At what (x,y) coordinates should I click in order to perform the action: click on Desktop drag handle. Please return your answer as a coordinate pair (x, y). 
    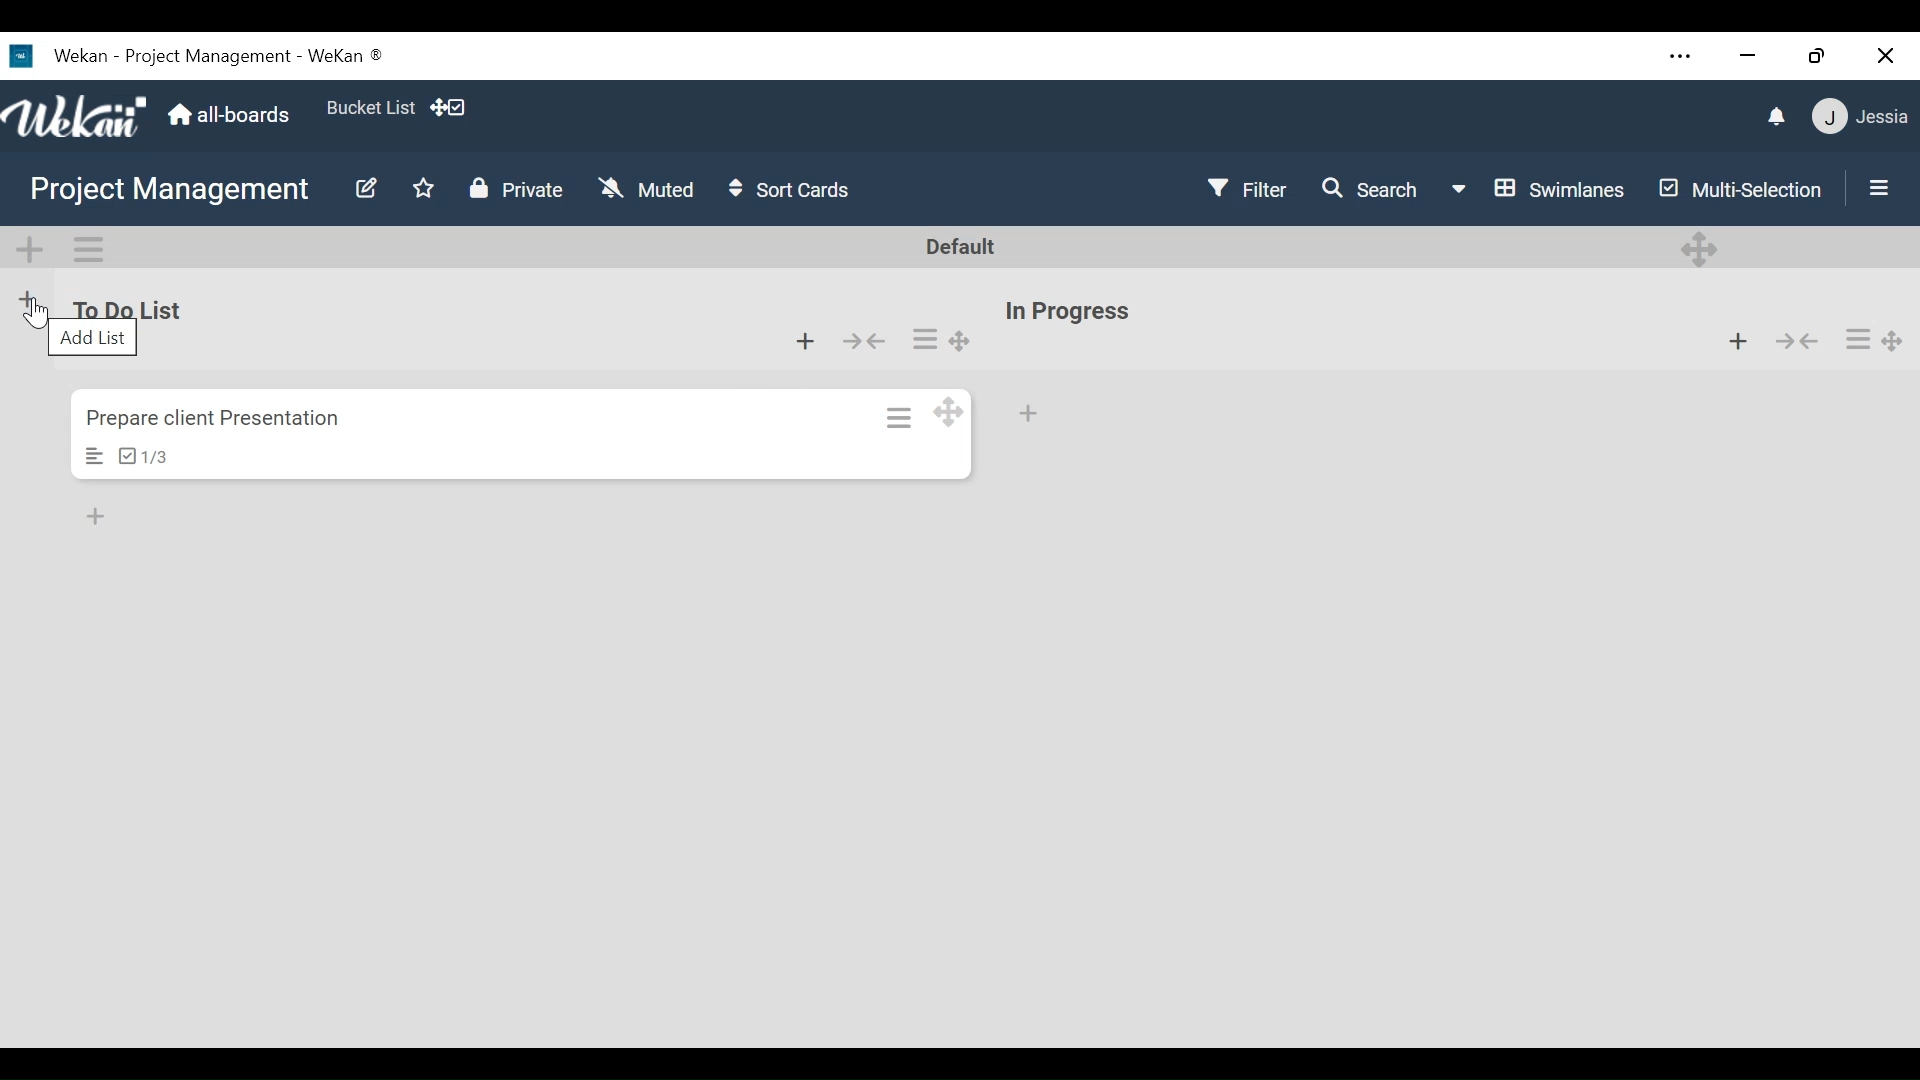
    Looking at the image, I should click on (1893, 339).